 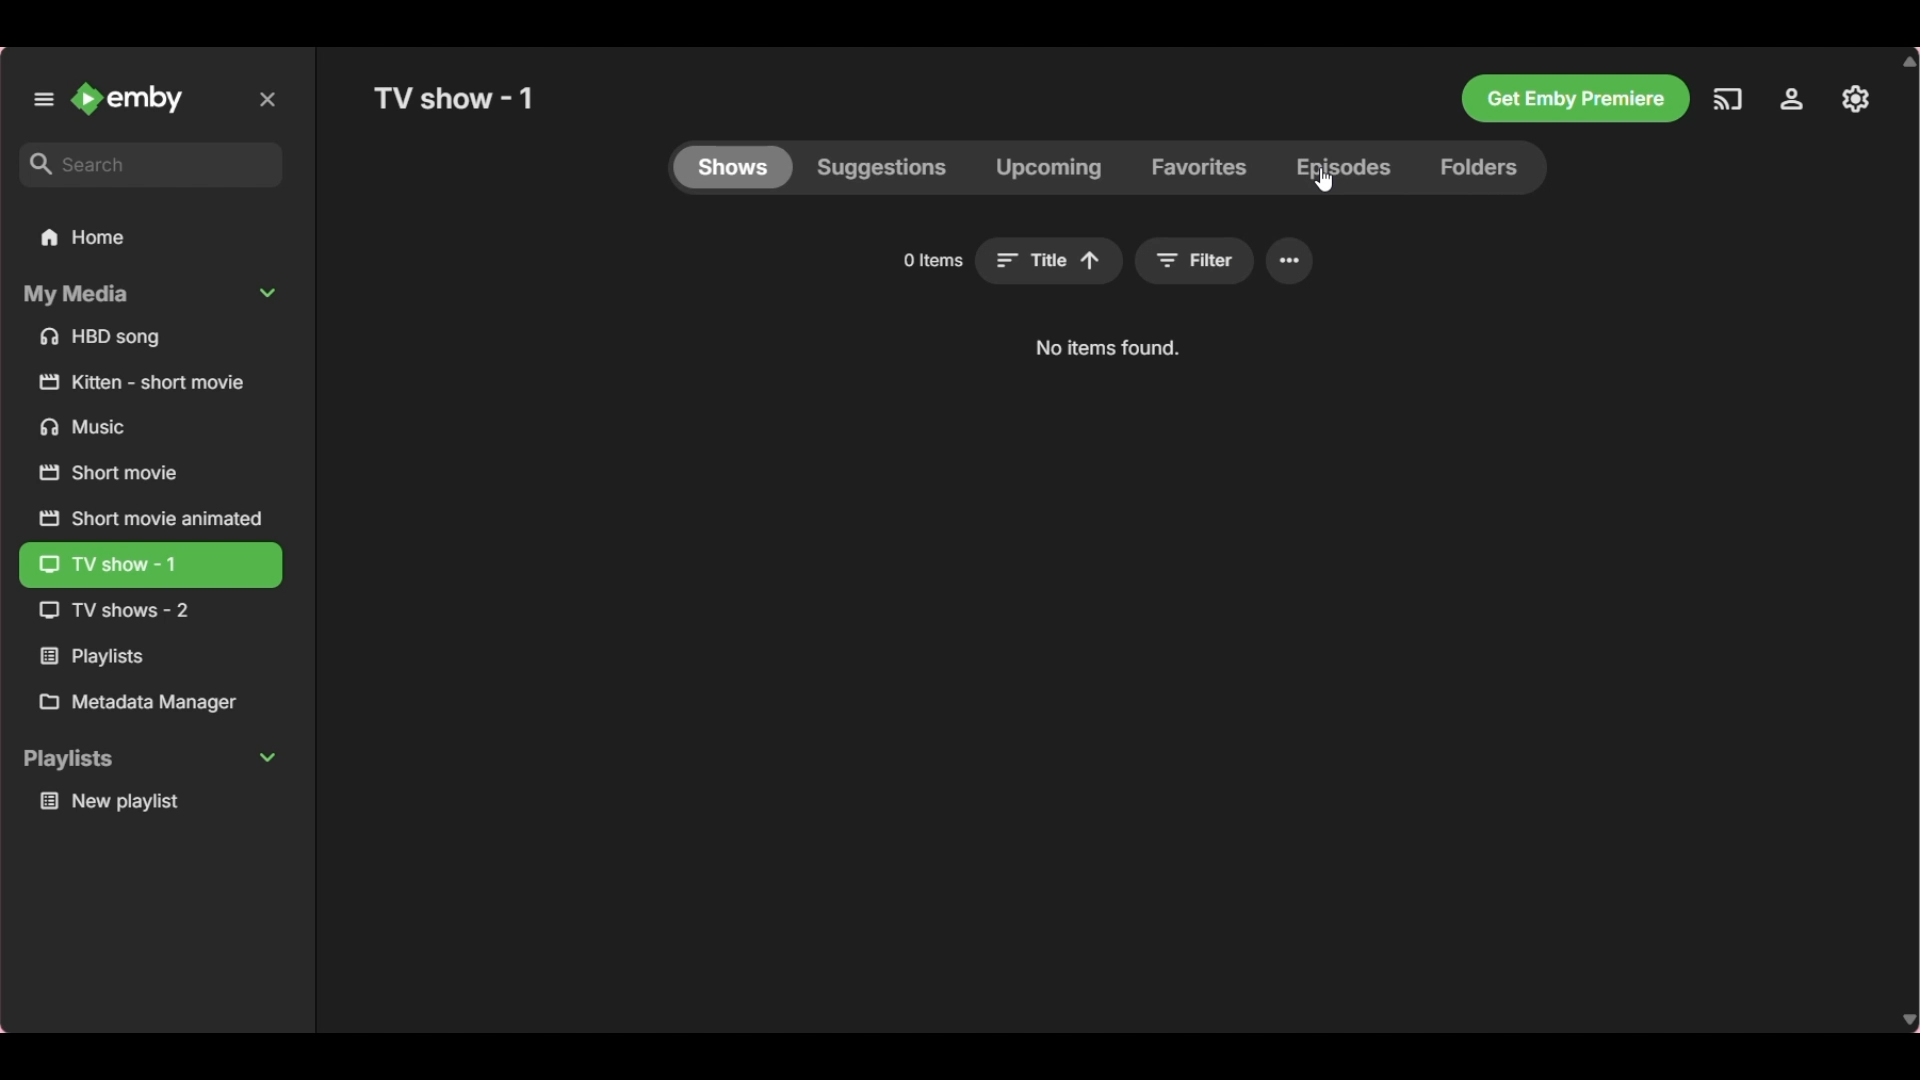 I want to click on Collapse My media, so click(x=149, y=295).